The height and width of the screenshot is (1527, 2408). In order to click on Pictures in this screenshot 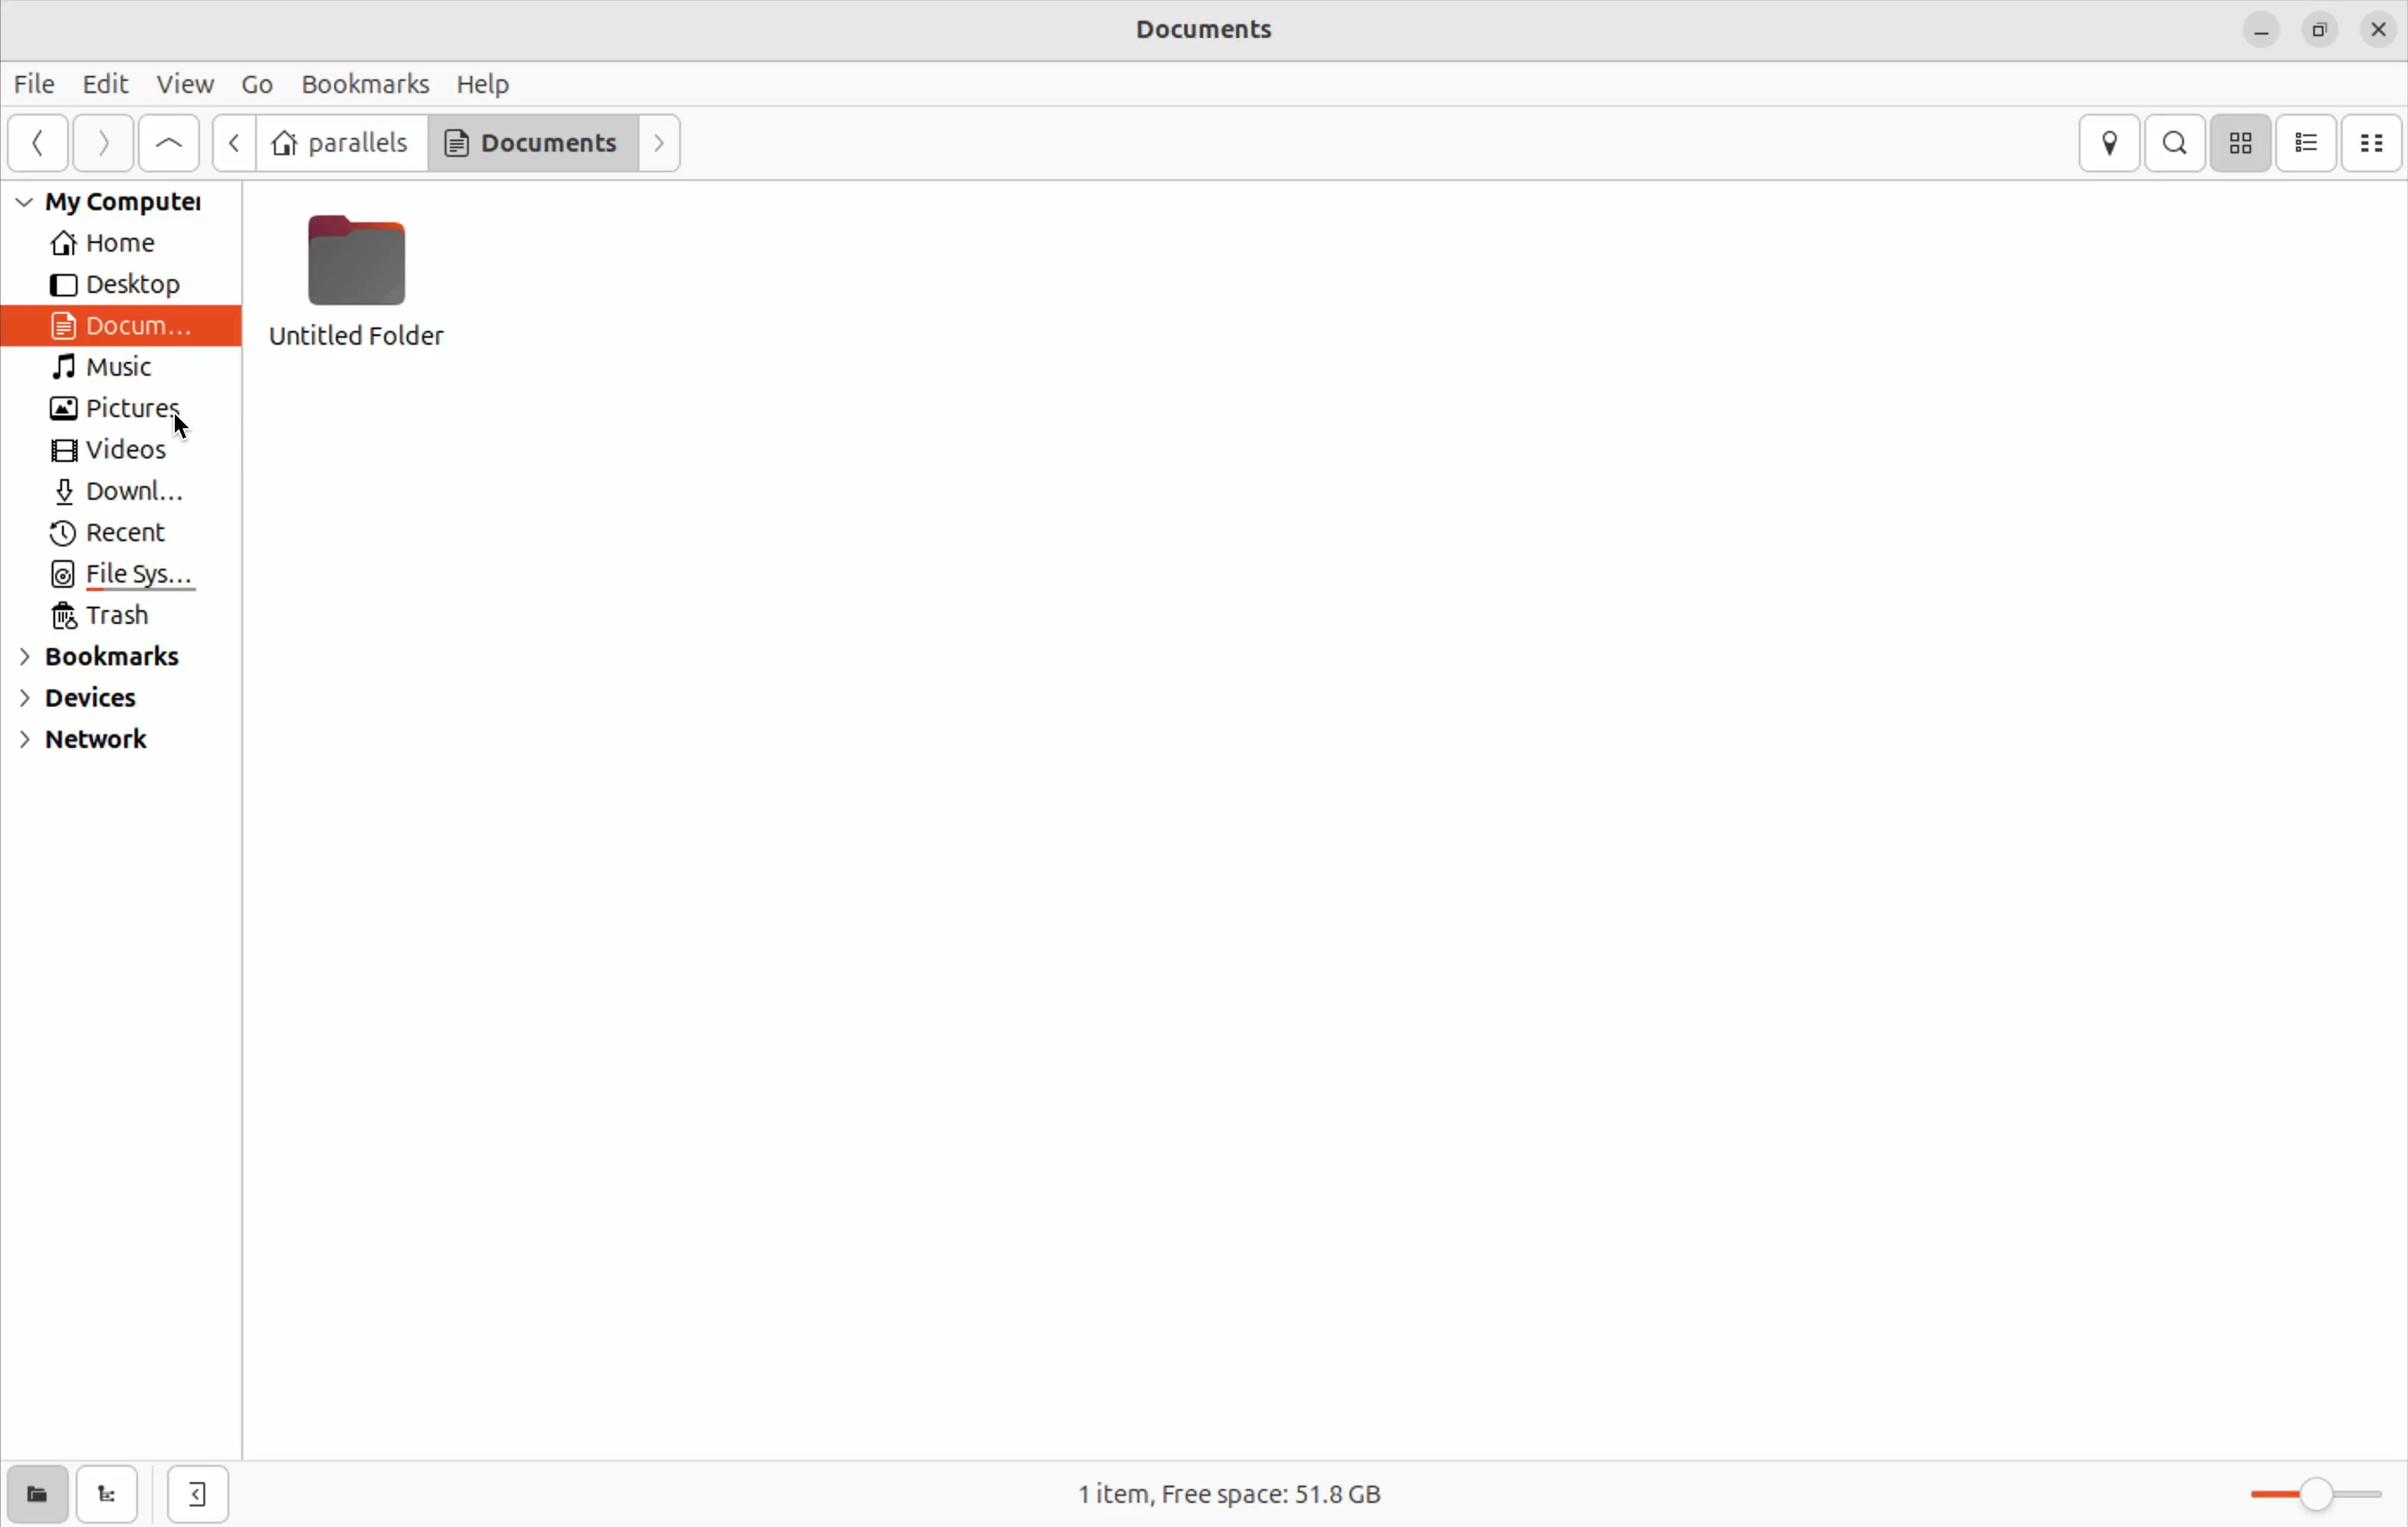, I will do `click(104, 409)`.